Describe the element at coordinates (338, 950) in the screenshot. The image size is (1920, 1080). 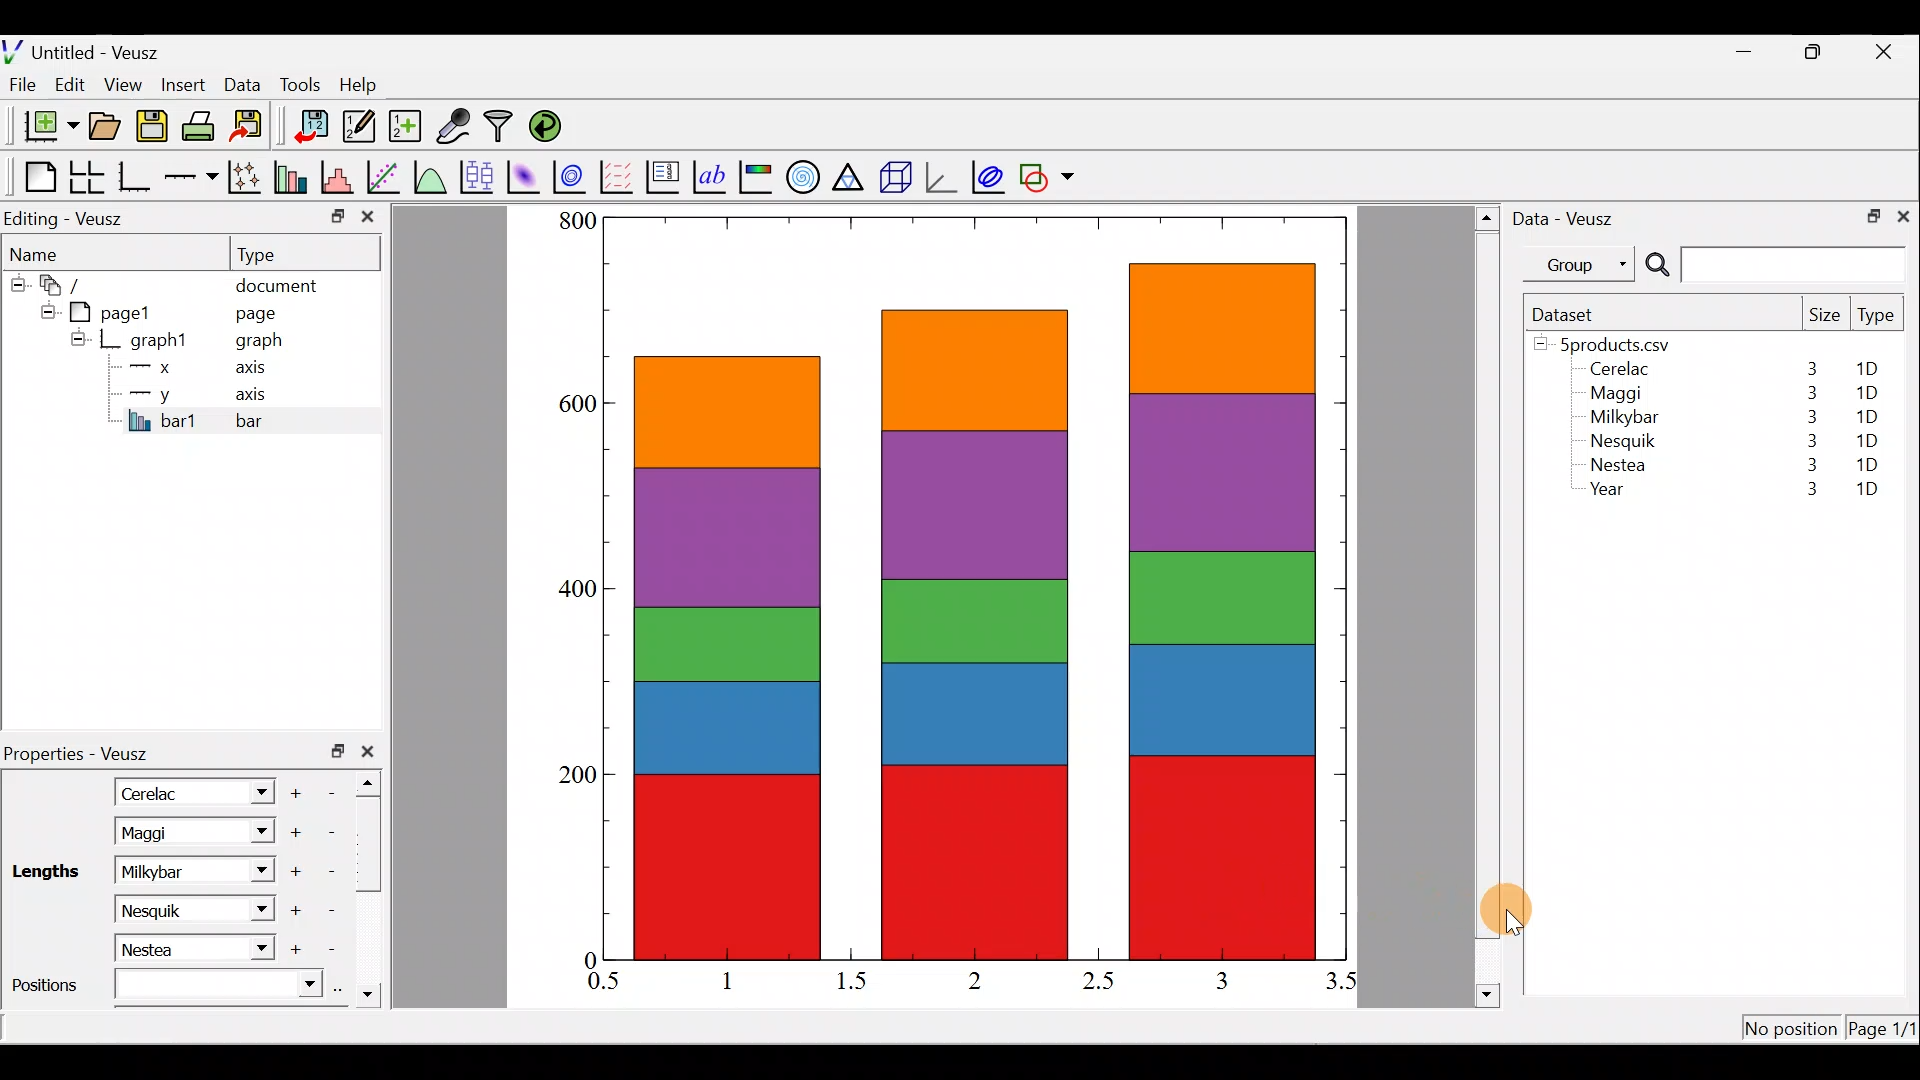
I see `Remove item` at that location.